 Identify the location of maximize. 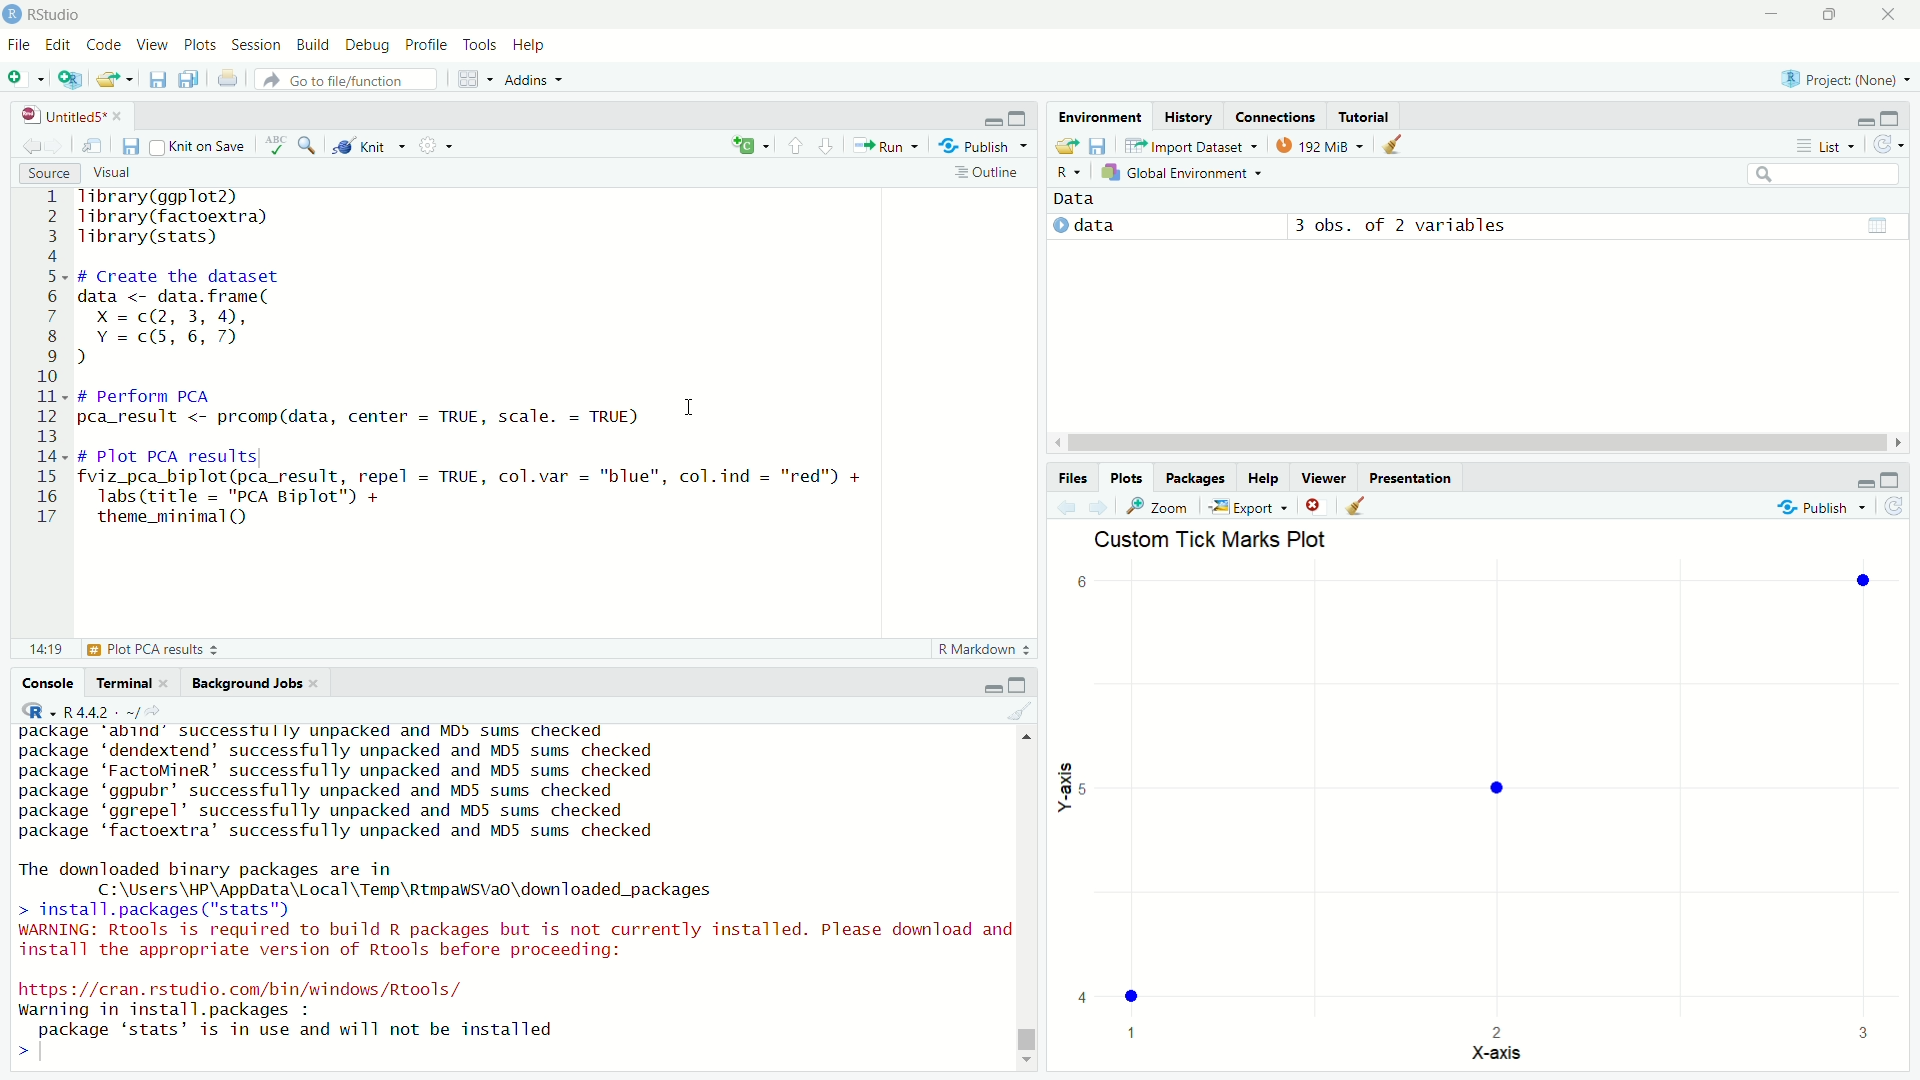
(1022, 119).